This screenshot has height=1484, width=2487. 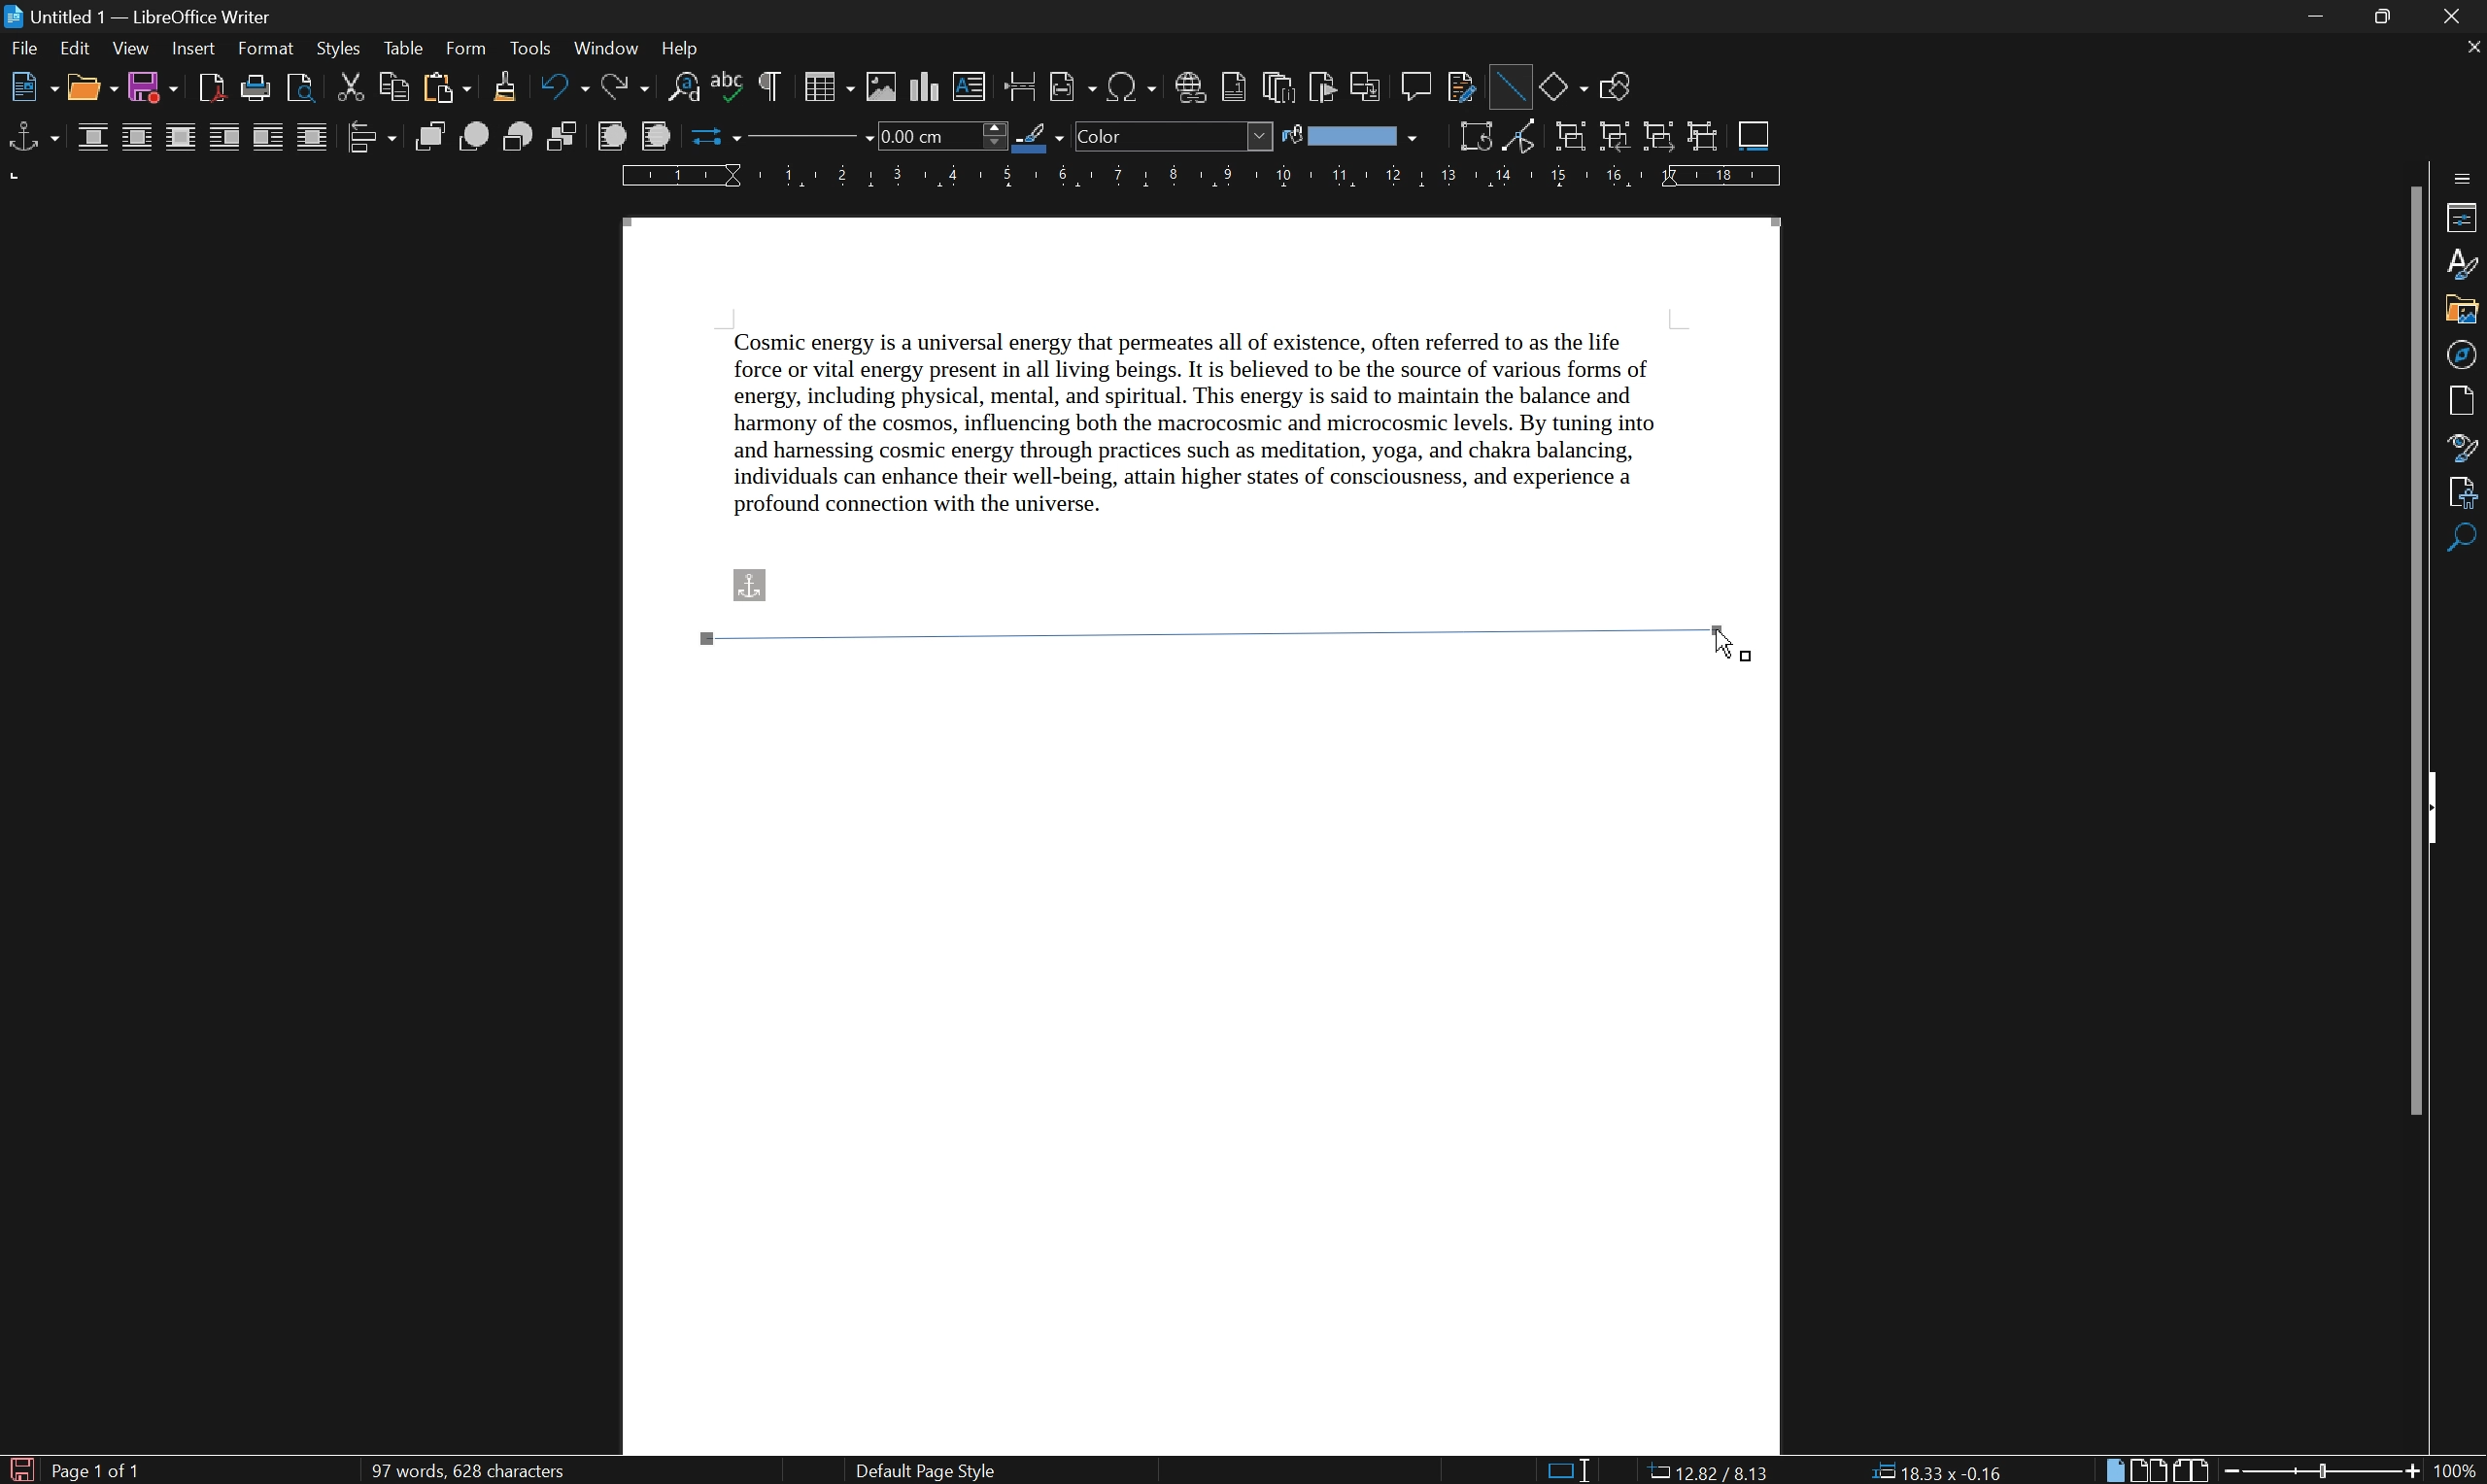 I want to click on line style, so click(x=799, y=141).